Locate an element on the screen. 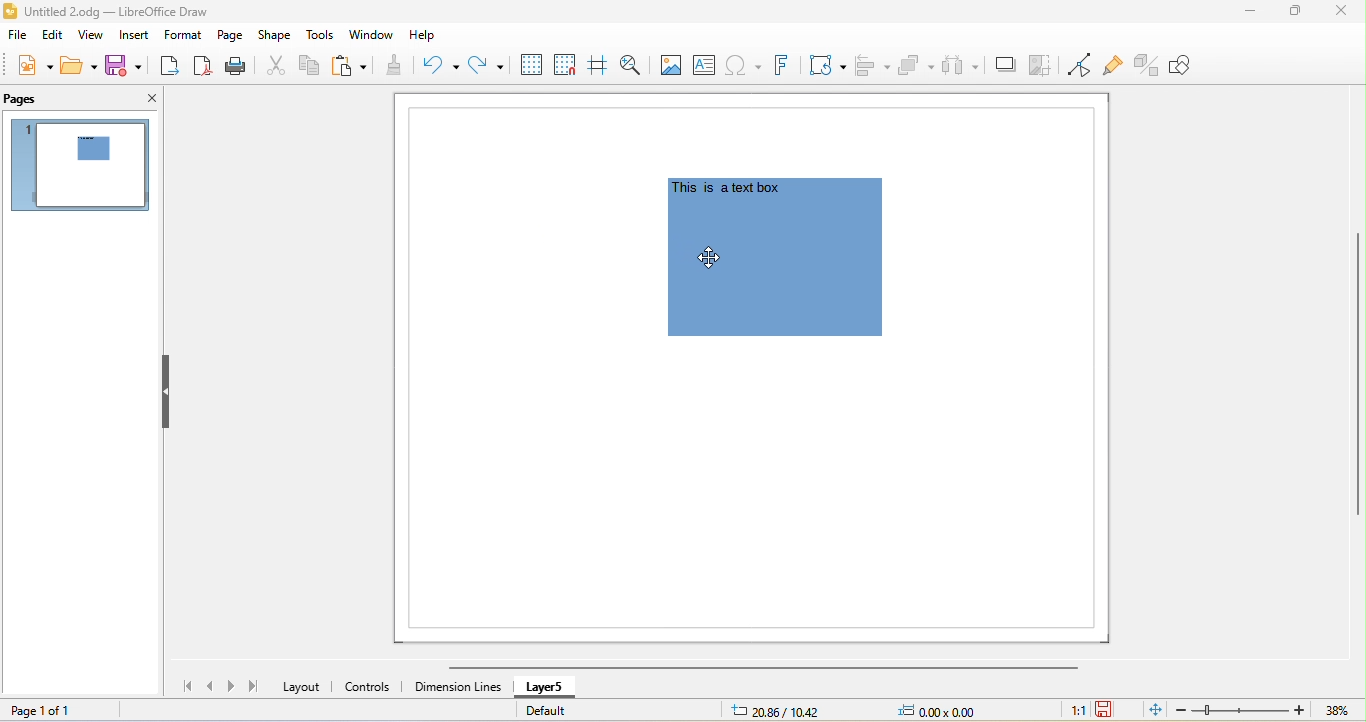  page is located at coordinates (230, 35).